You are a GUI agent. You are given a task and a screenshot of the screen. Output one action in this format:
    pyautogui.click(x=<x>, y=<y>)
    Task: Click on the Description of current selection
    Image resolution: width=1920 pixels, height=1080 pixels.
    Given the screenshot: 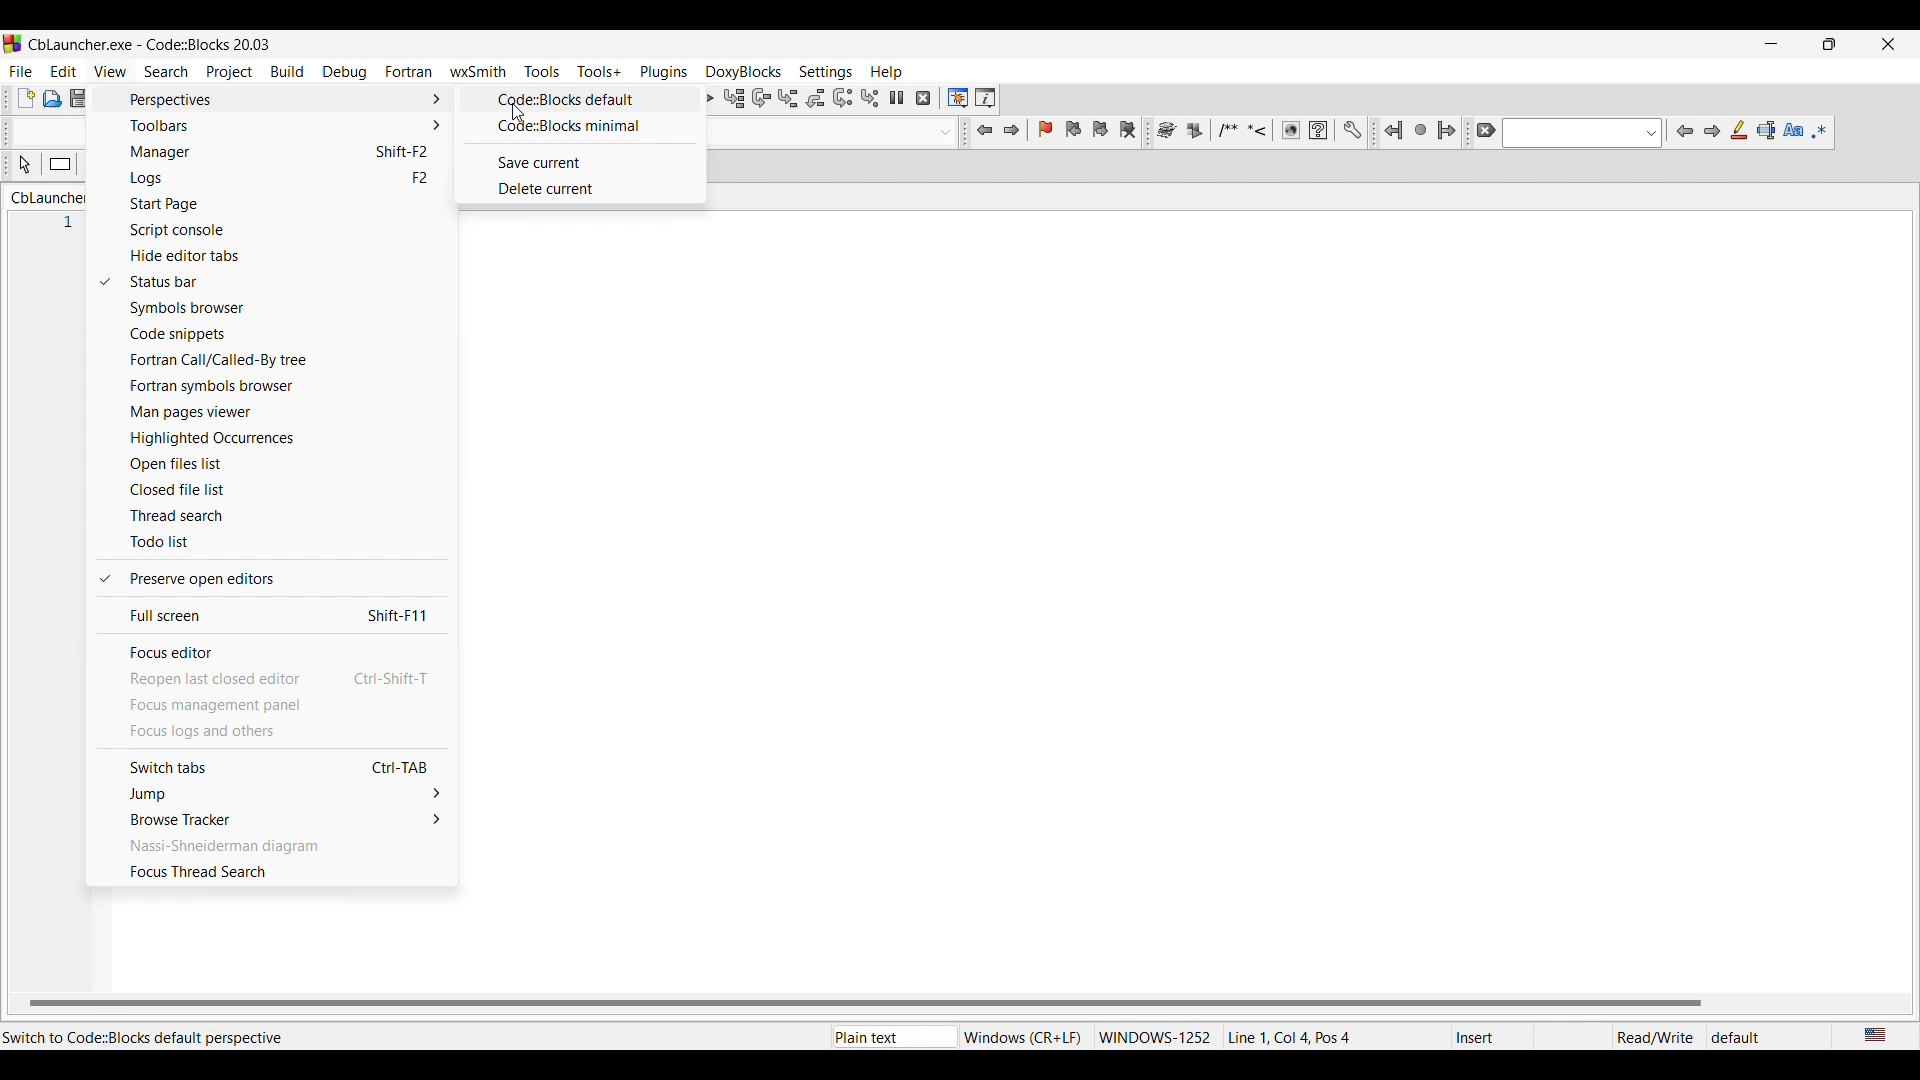 What is the action you would take?
    pyautogui.click(x=150, y=1038)
    